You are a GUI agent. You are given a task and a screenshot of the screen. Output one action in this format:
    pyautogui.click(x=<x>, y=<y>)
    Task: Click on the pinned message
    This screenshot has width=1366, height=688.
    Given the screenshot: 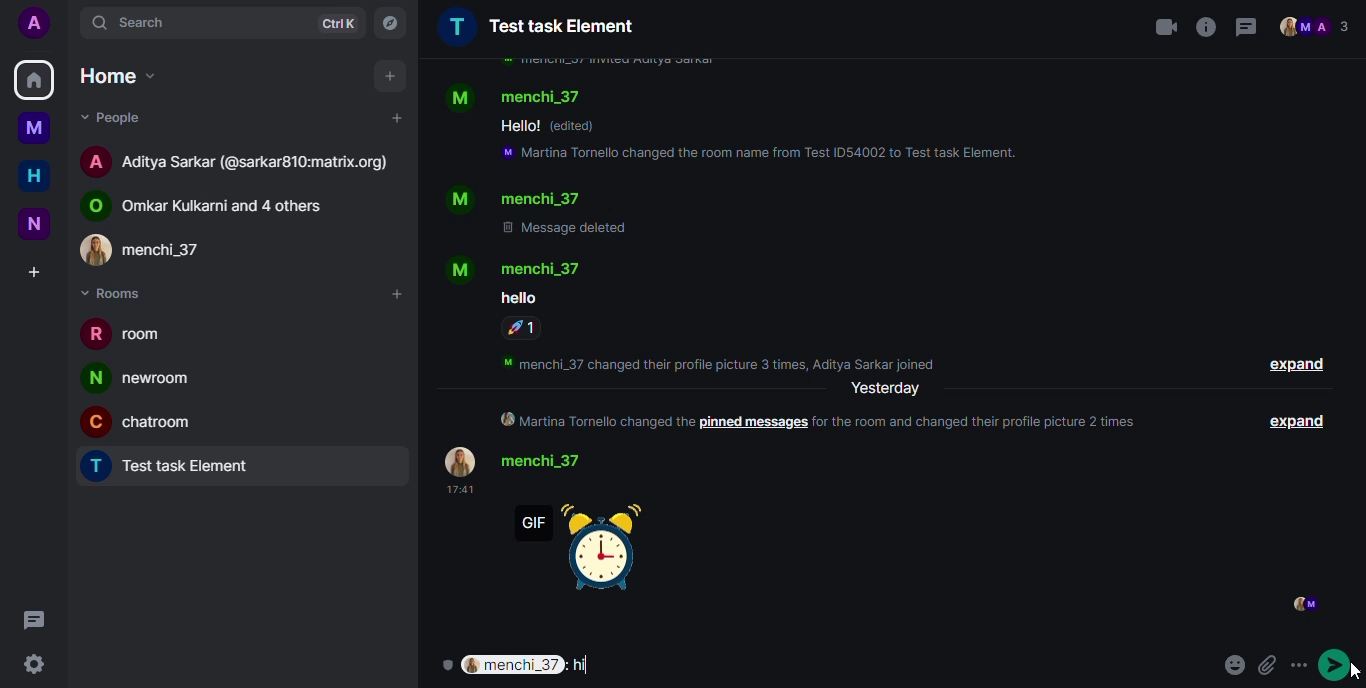 What is the action you would take?
    pyautogui.click(x=753, y=423)
    